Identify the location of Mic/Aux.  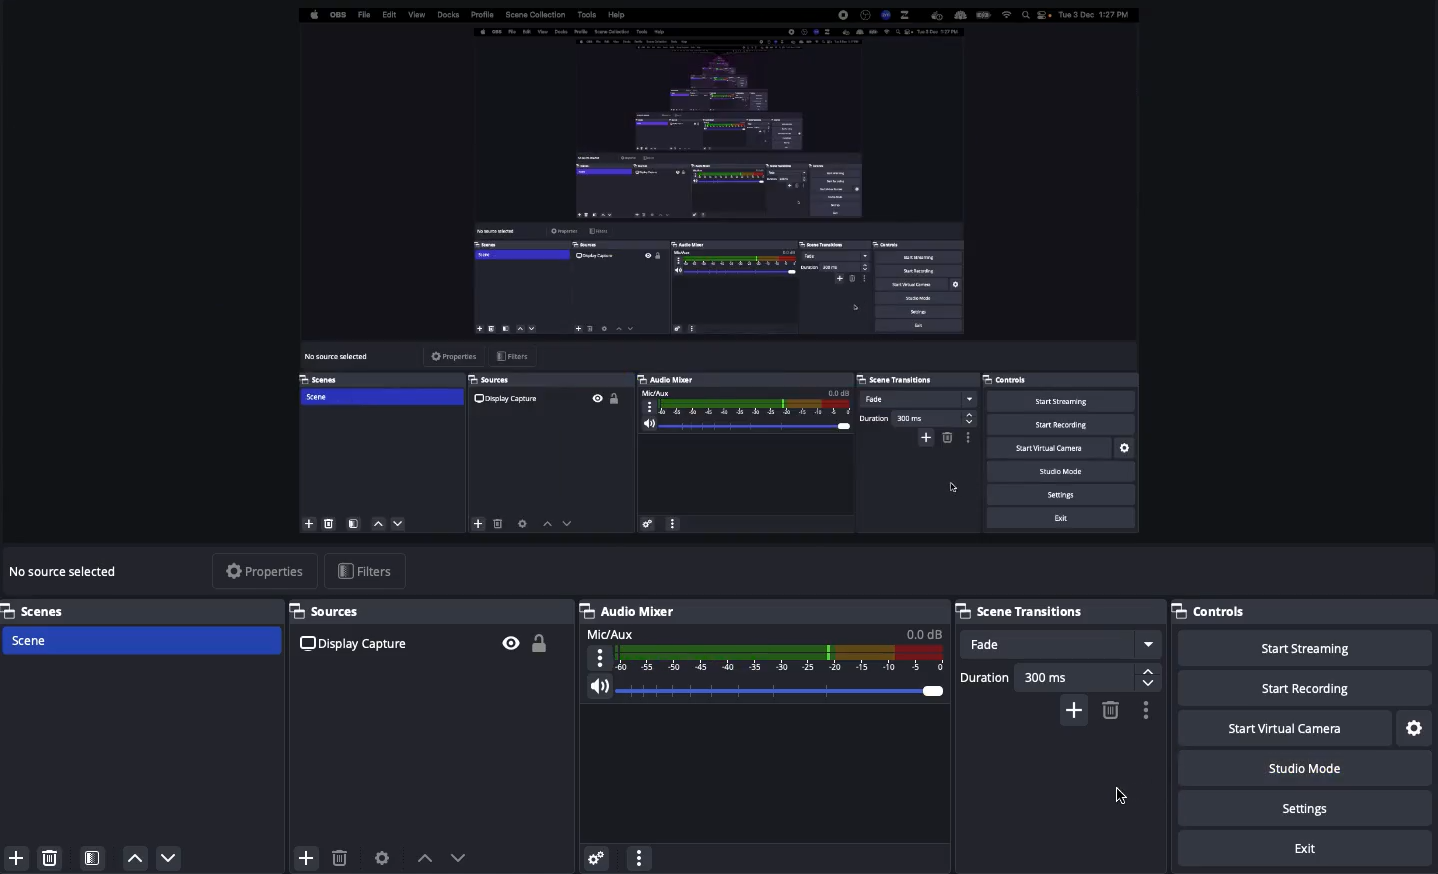
(762, 651).